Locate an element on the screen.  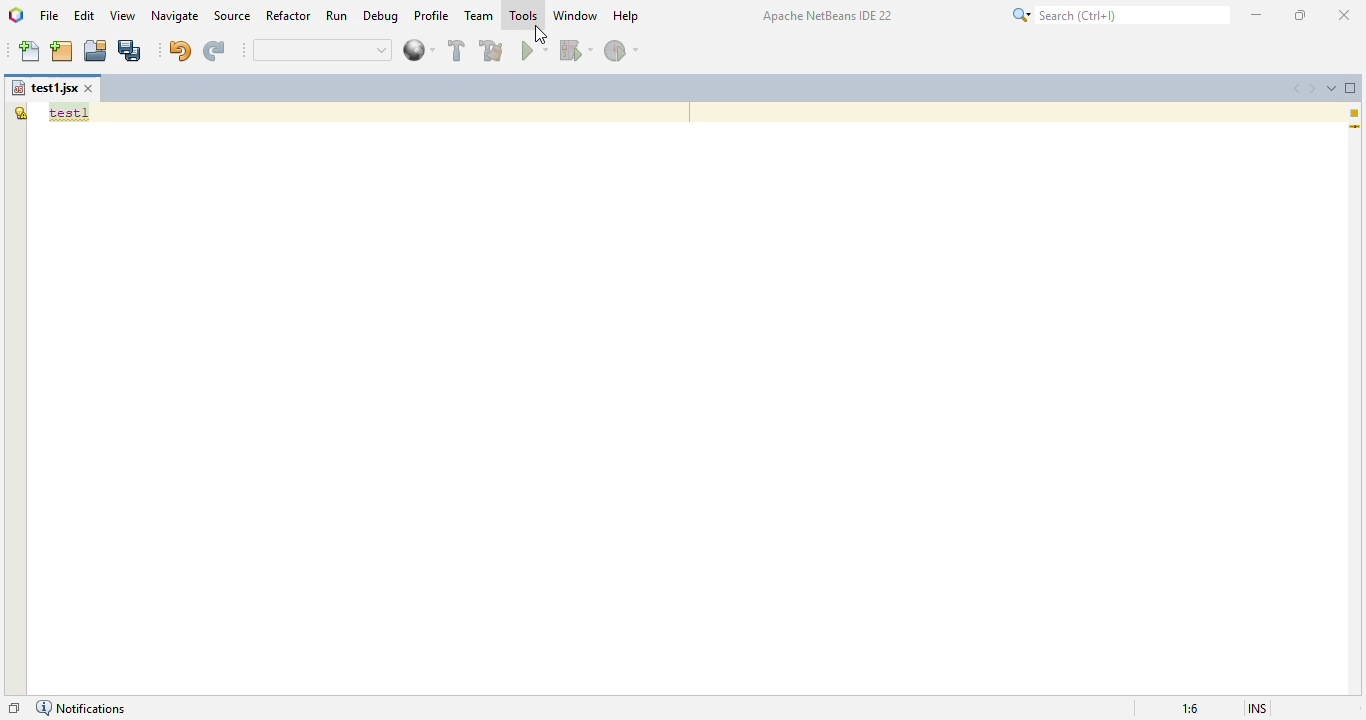
web browser is located at coordinates (419, 50).